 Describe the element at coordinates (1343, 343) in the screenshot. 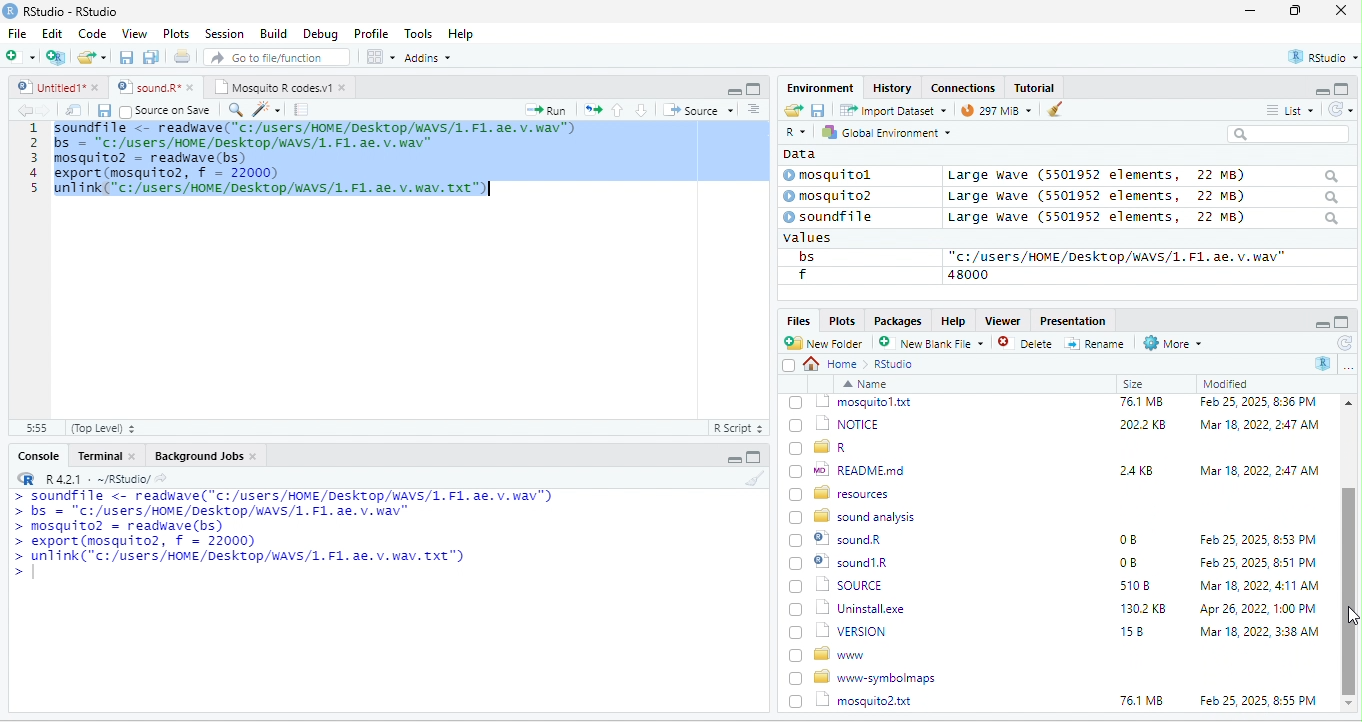

I see `refresh` at that location.